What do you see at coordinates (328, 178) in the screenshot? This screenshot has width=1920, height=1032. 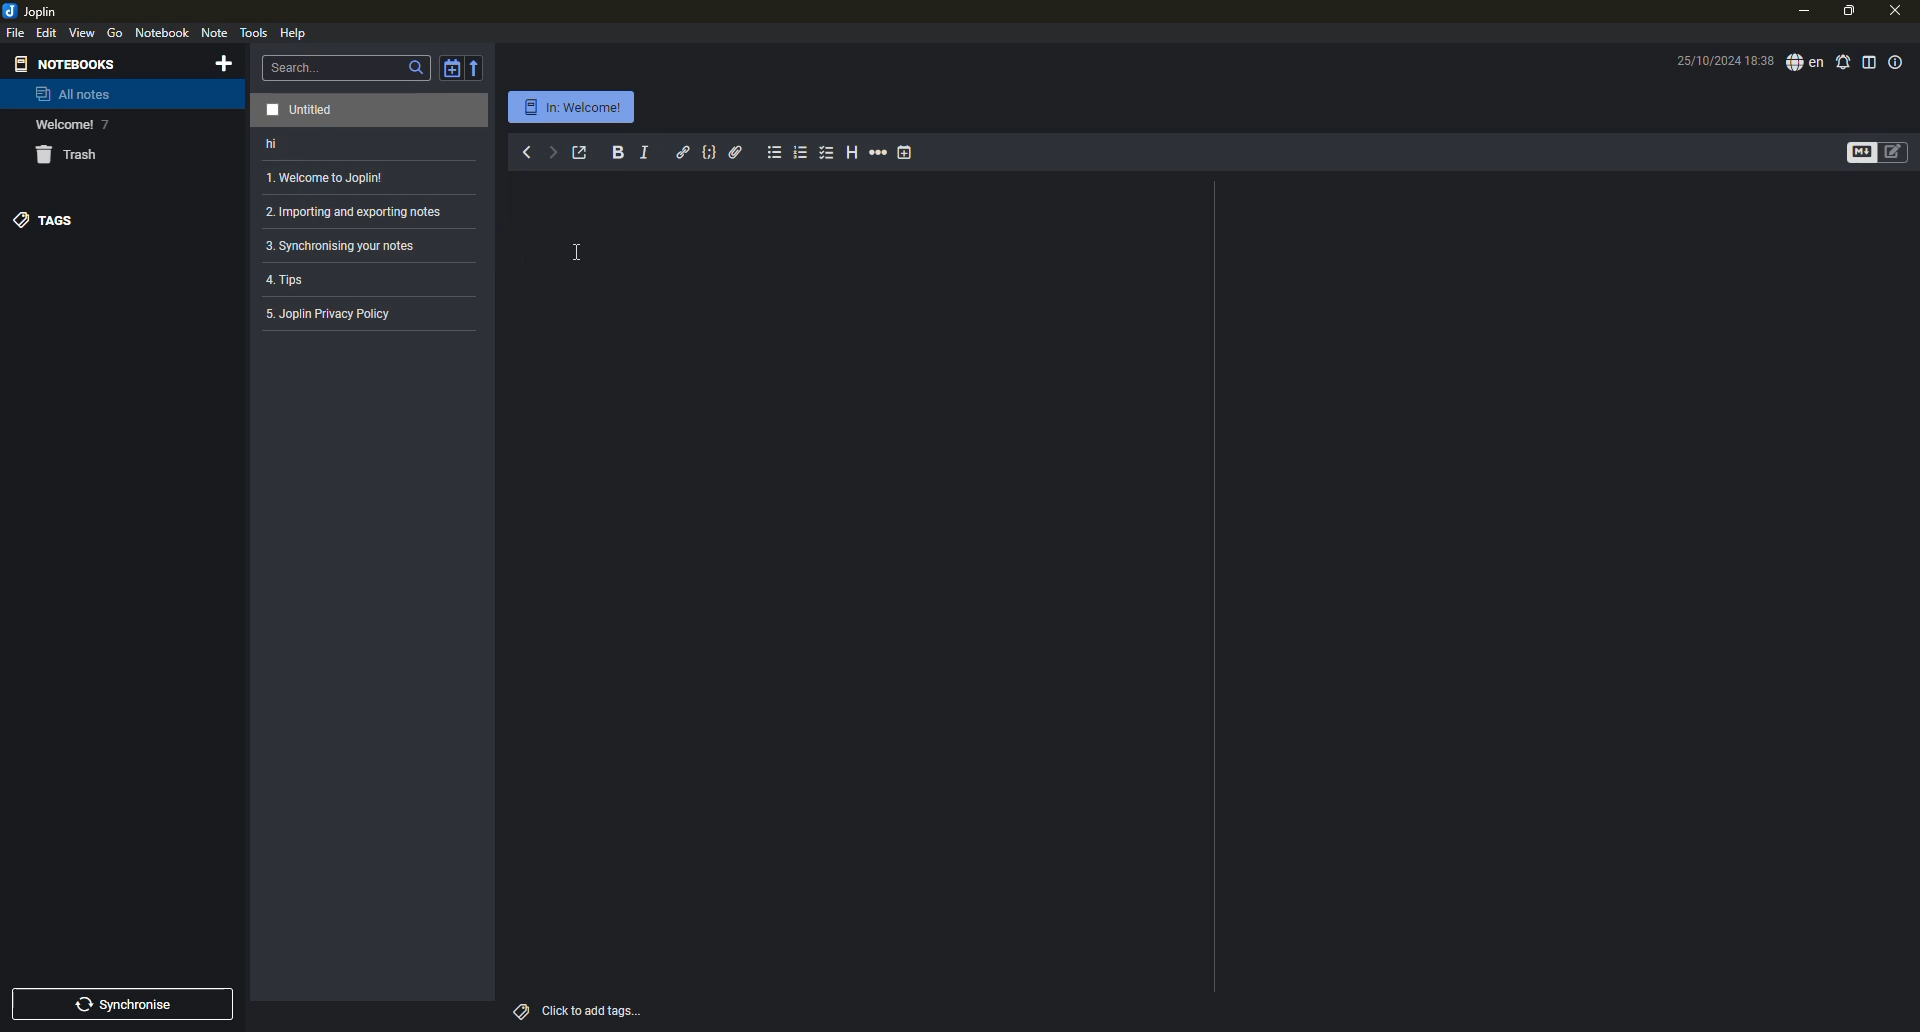 I see `1. Welcome to Joplin!` at bounding box center [328, 178].